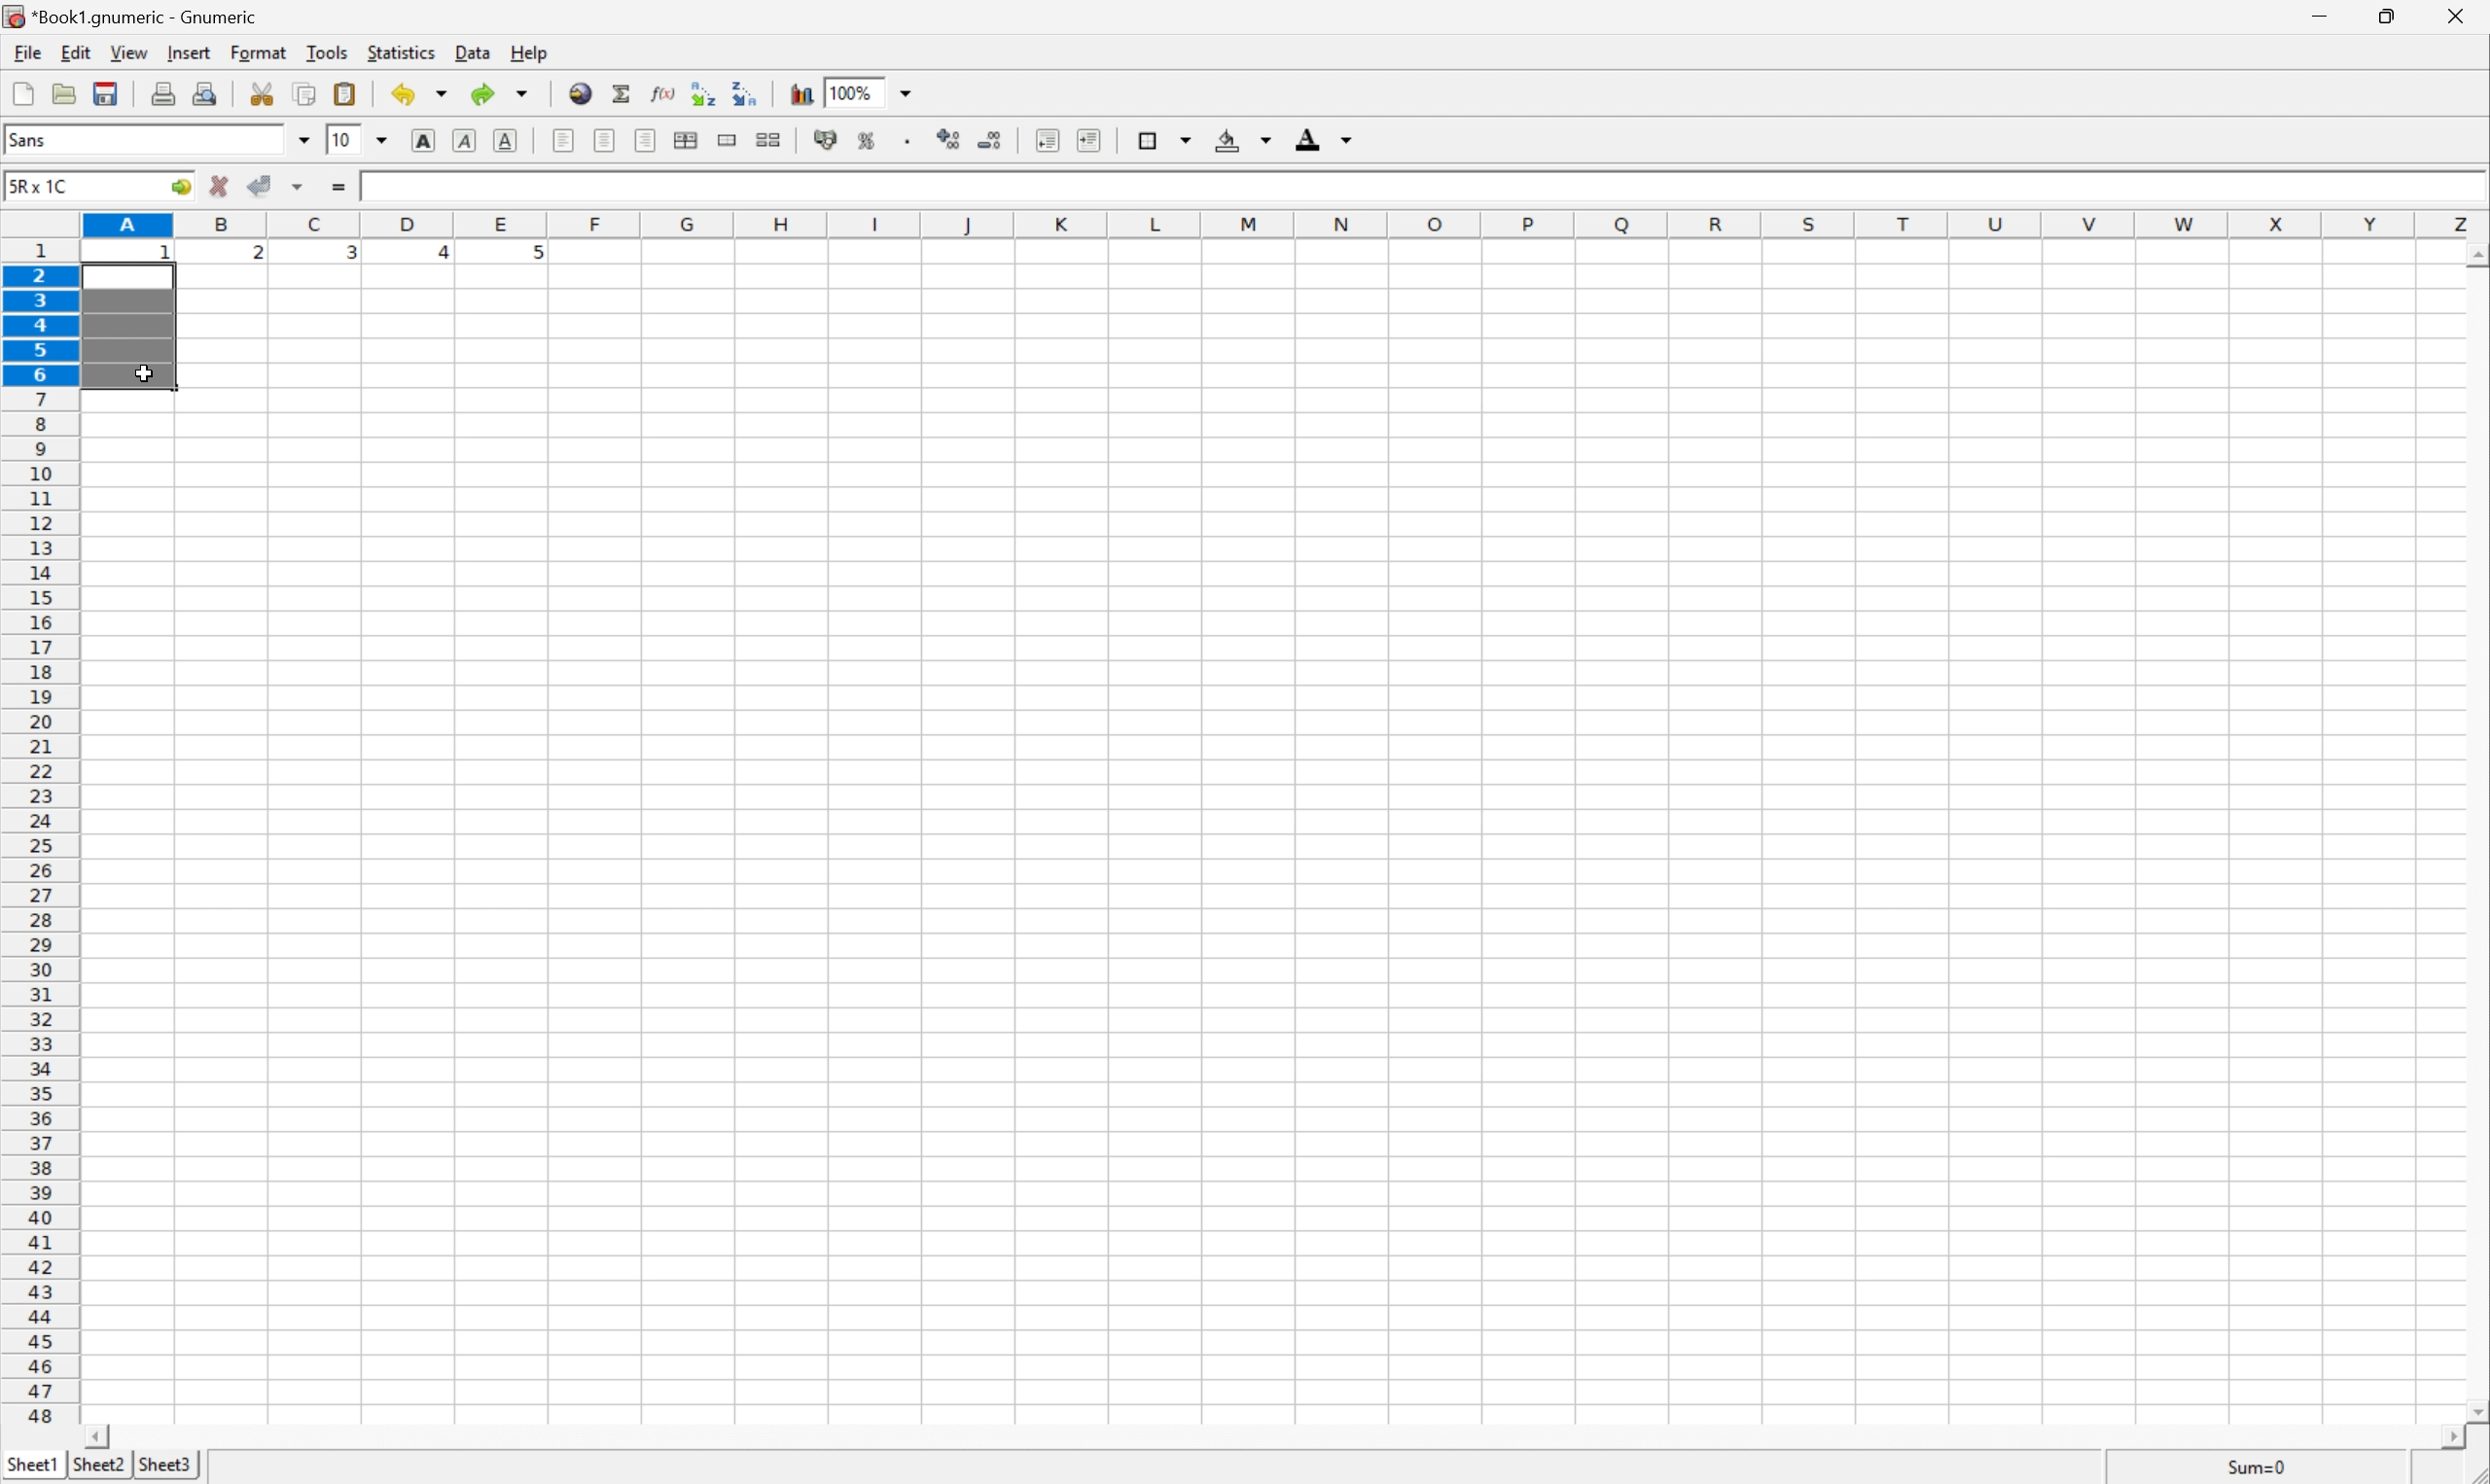  I want to click on format, so click(255, 53).